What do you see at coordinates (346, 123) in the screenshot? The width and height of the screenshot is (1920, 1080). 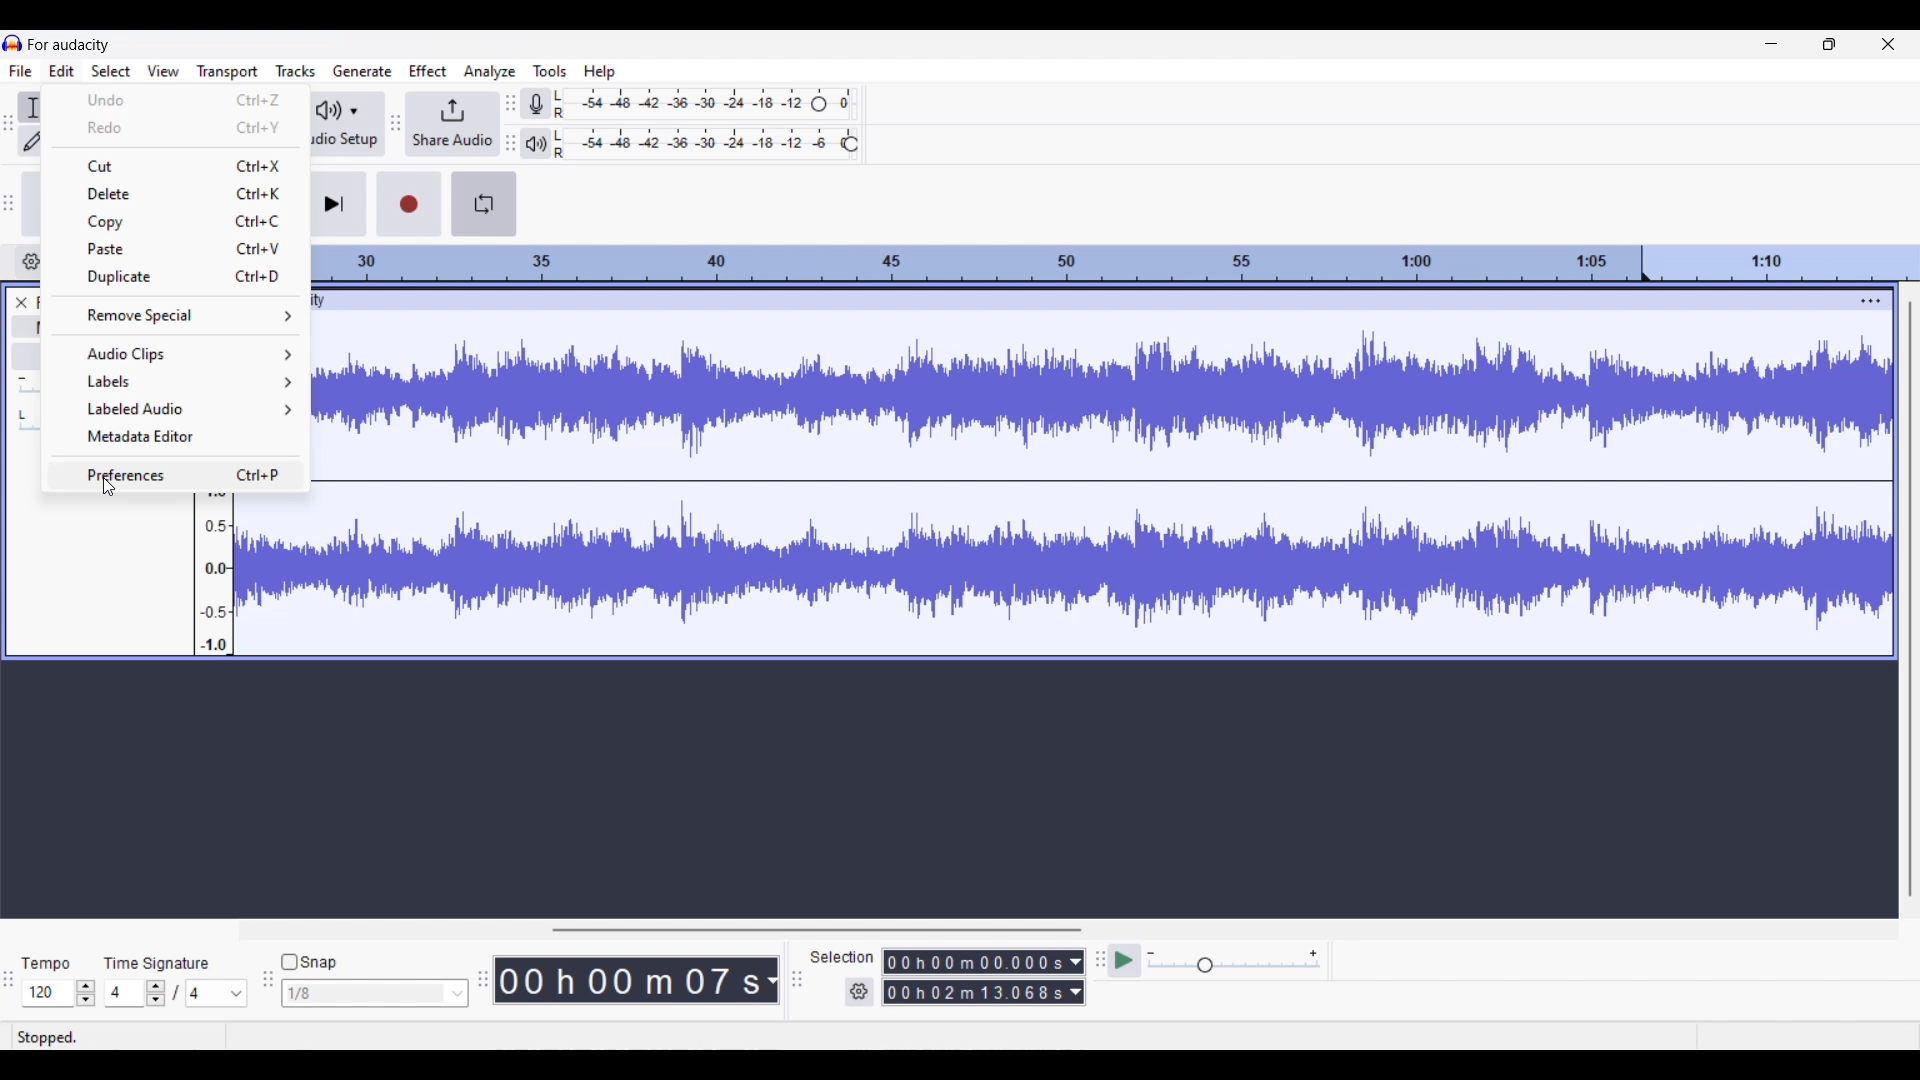 I see `Audio setup` at bounding box center [346, 123].